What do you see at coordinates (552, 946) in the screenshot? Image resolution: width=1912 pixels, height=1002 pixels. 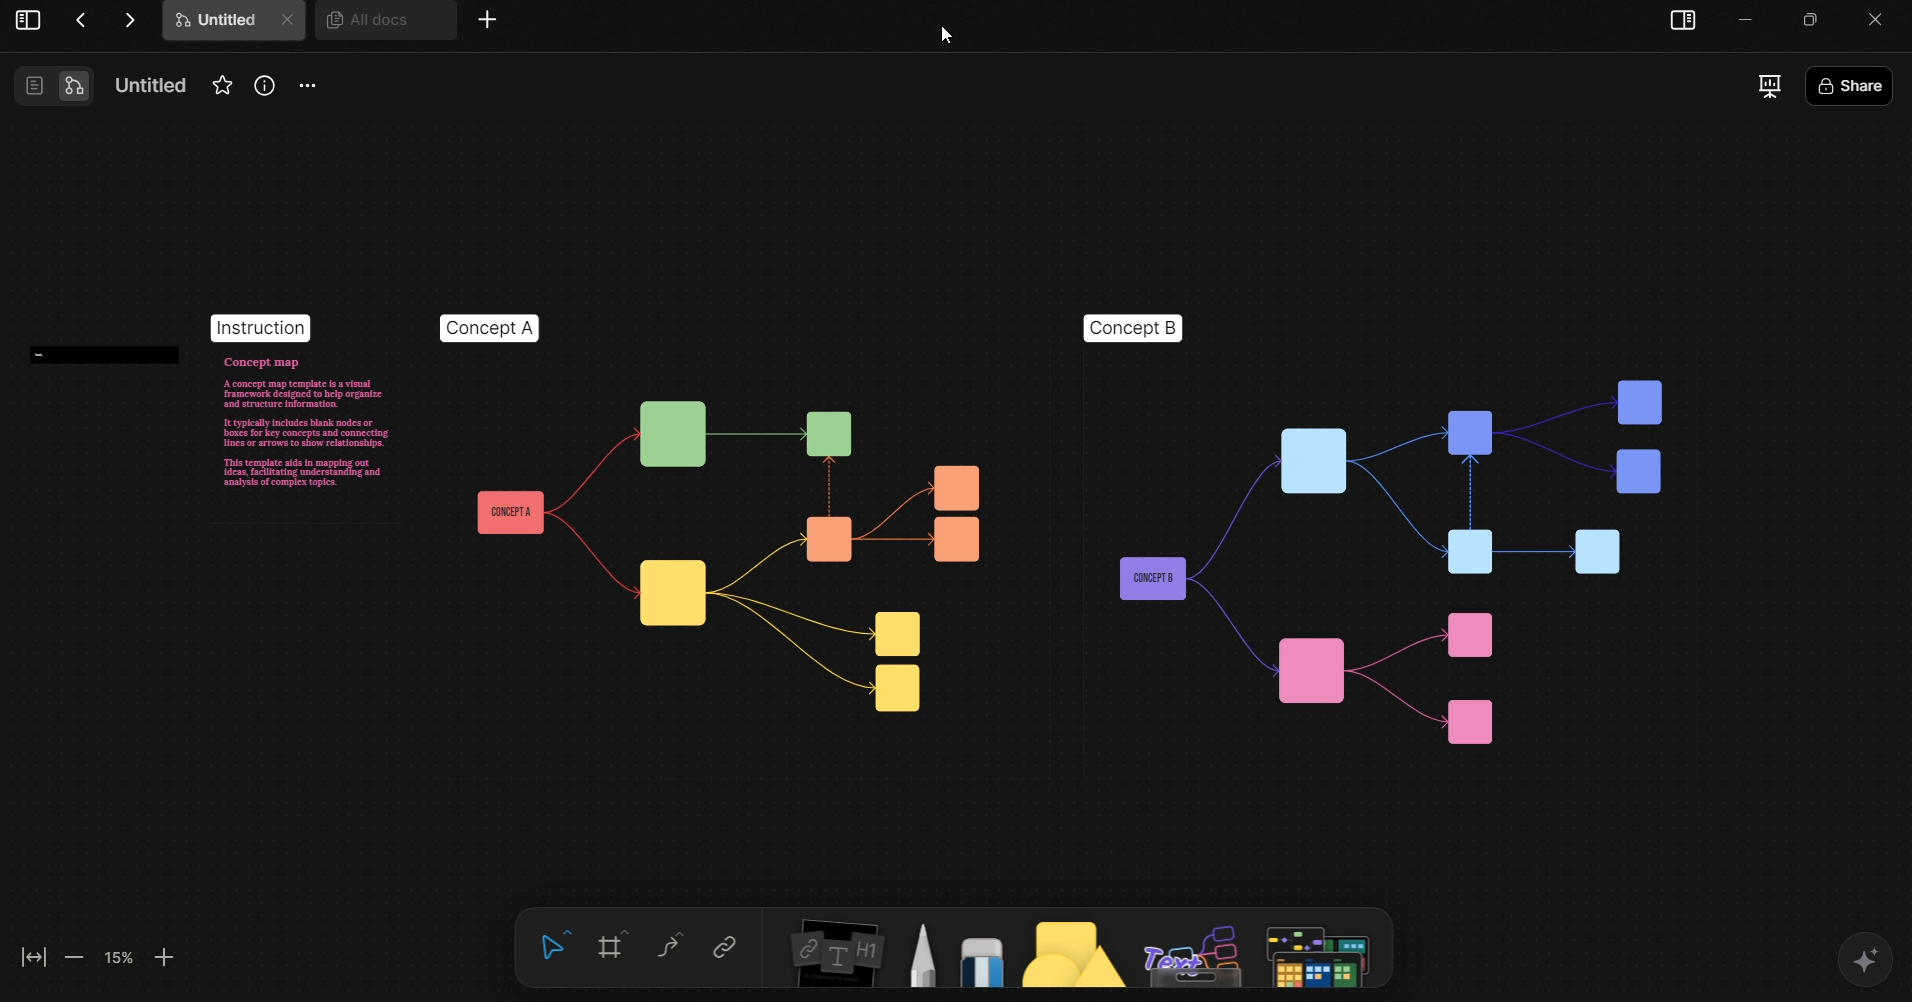 I see `selection tool` at bounding box center [552, 946].